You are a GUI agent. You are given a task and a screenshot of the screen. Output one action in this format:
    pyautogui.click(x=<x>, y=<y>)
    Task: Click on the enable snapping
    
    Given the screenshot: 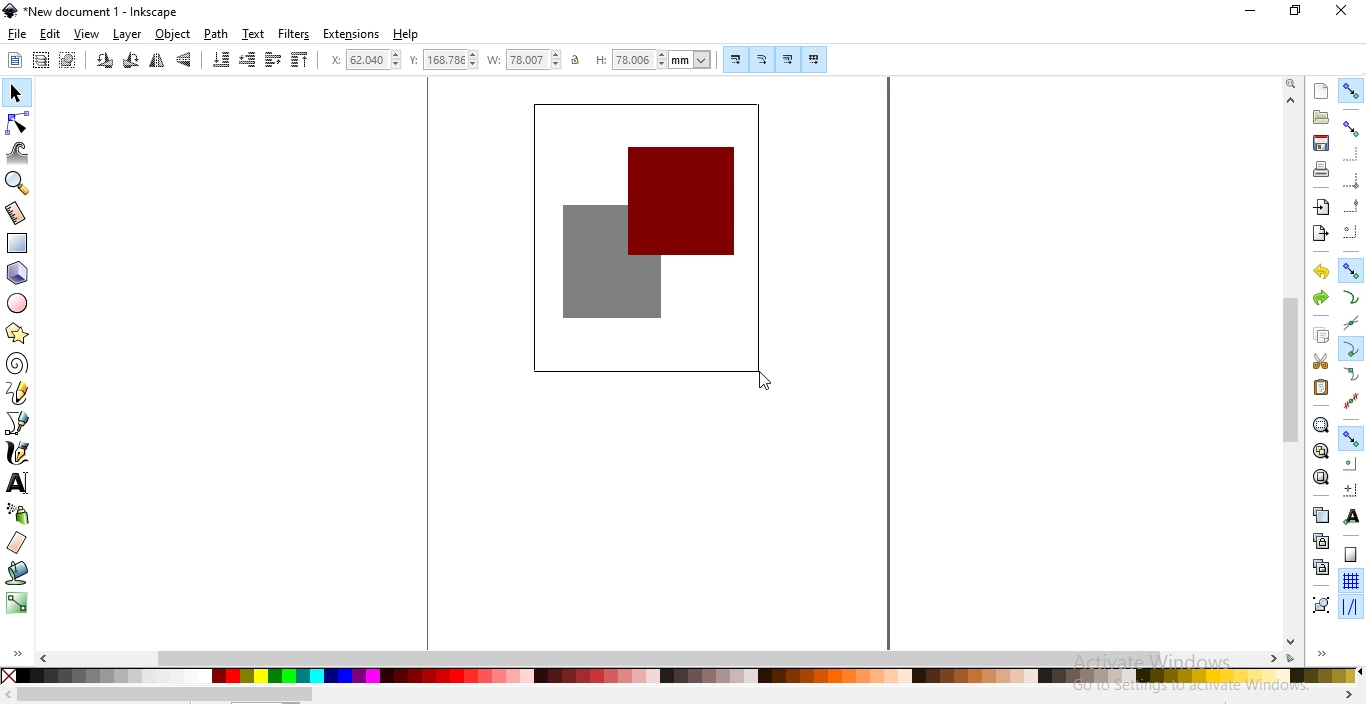 What is the action you would take?
    pyautogui.click(x=1352, y=90)
    